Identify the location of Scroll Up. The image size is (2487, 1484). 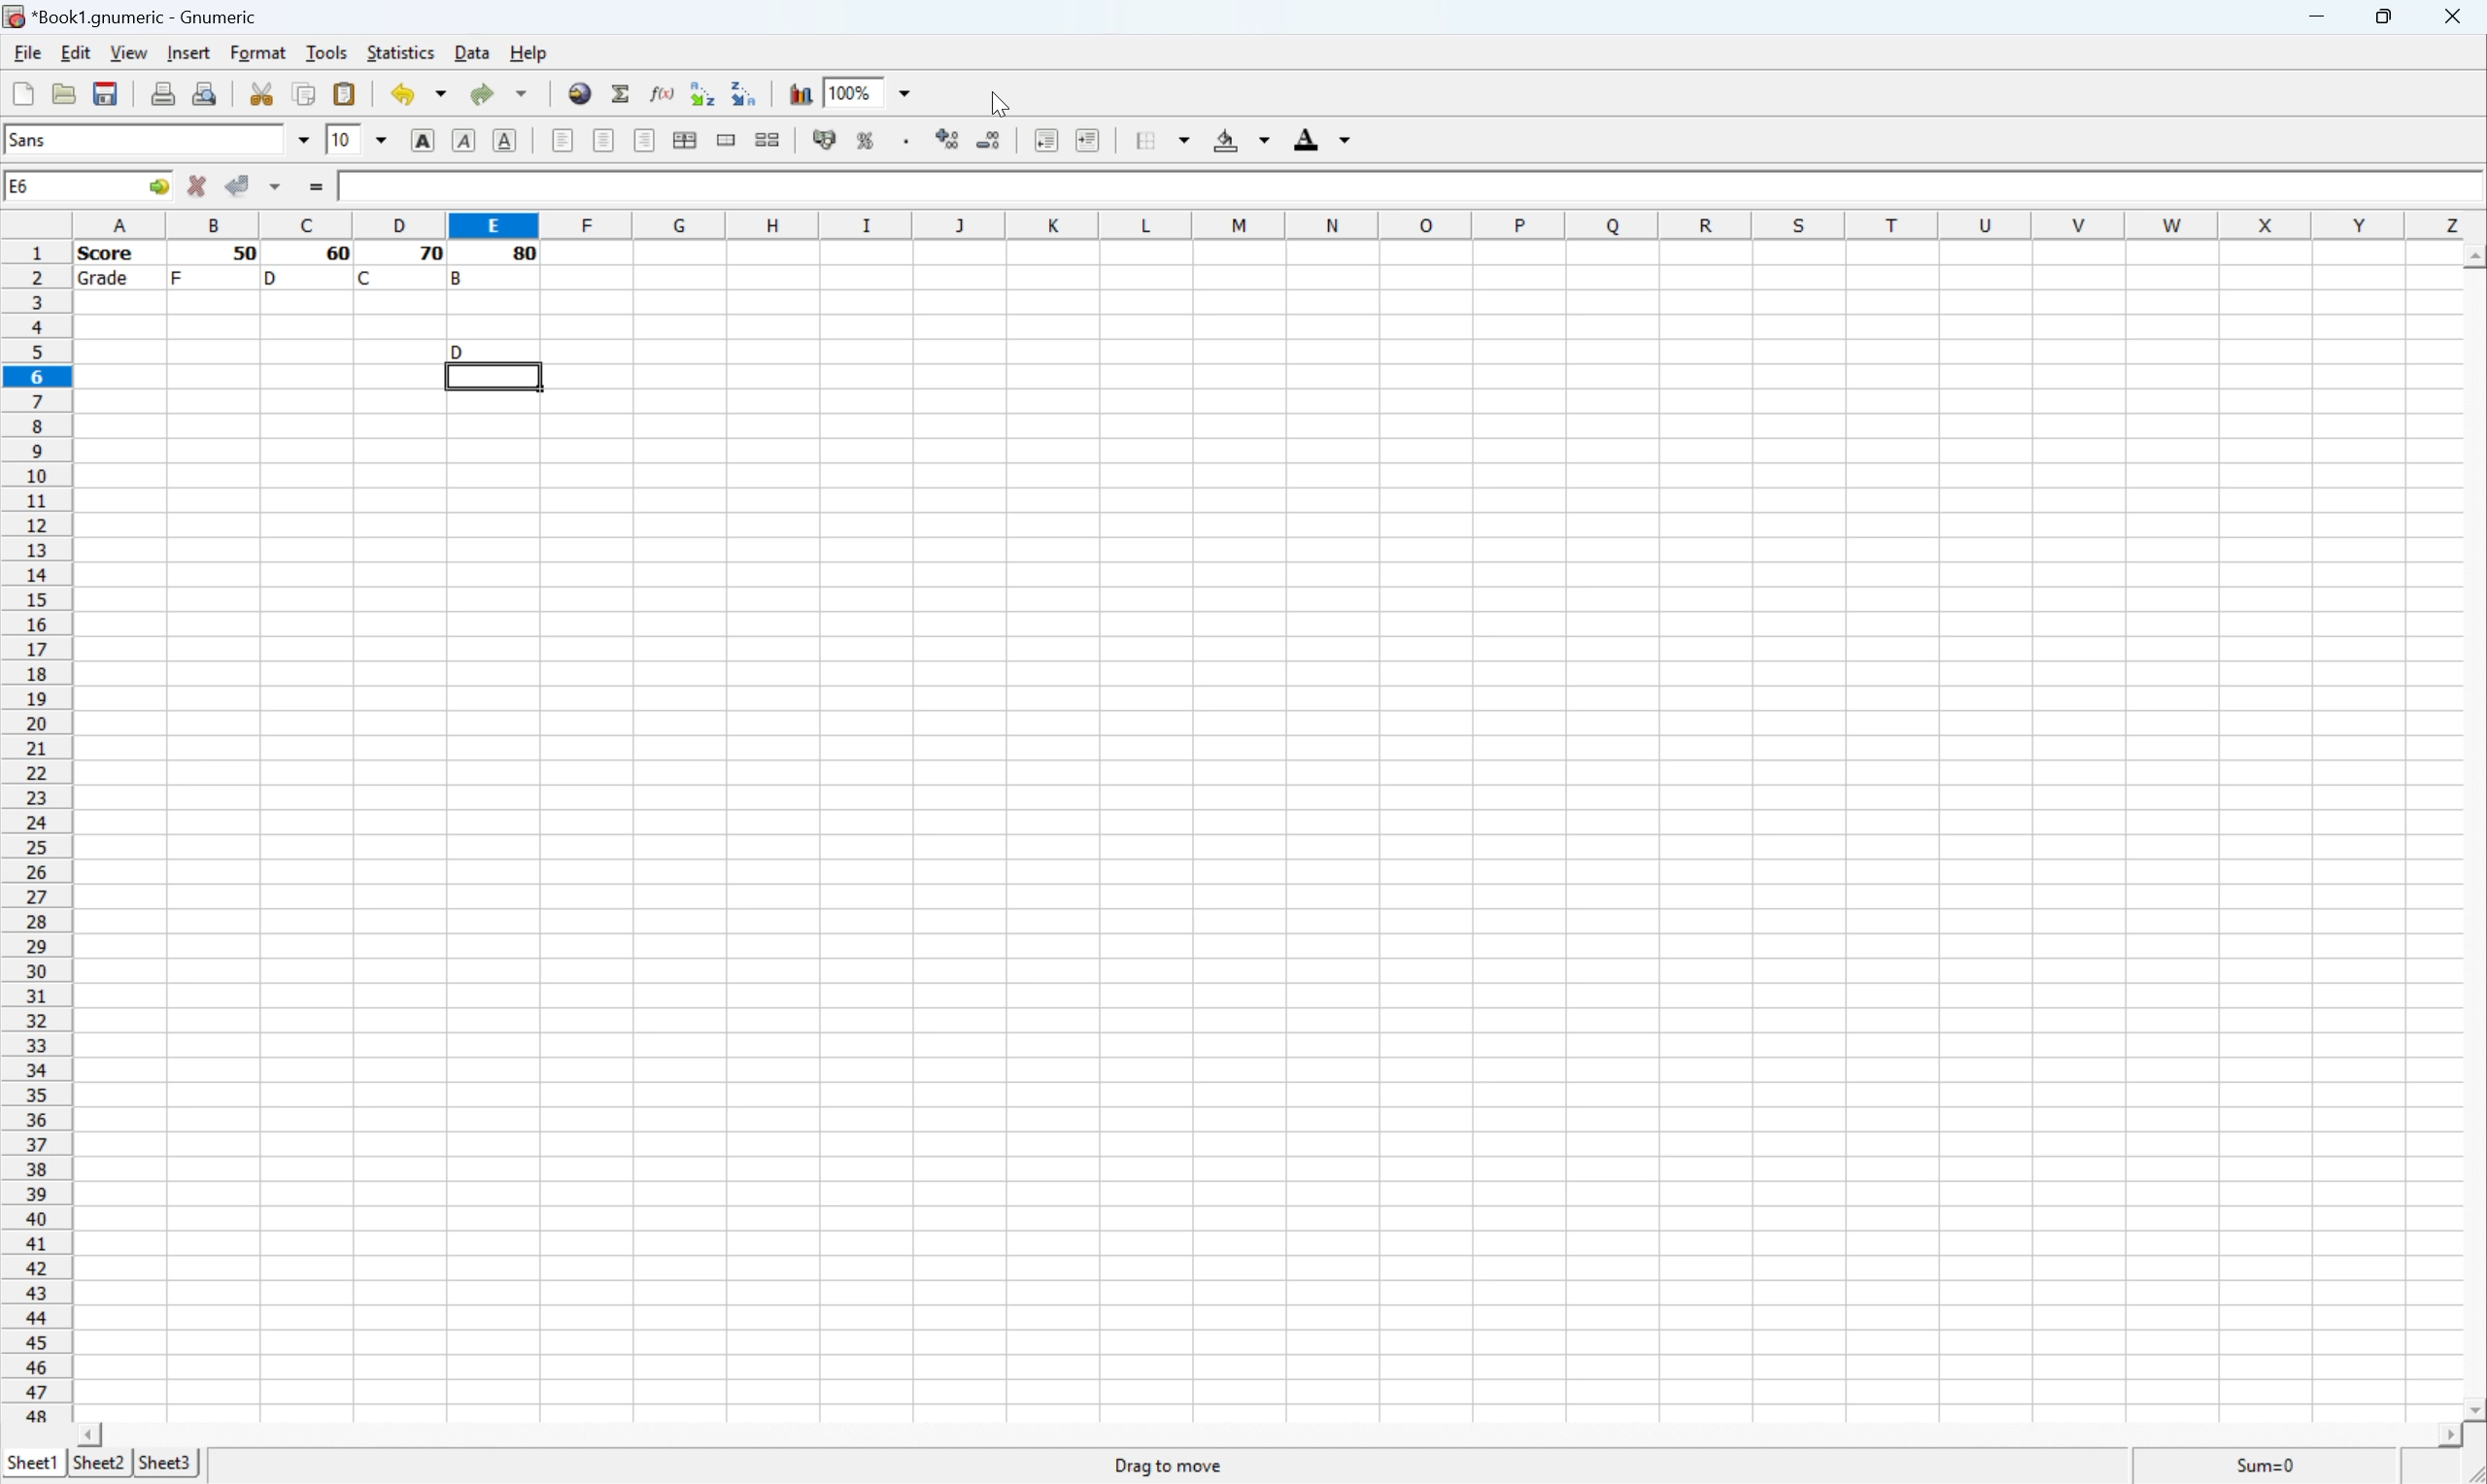
(2471, 257).